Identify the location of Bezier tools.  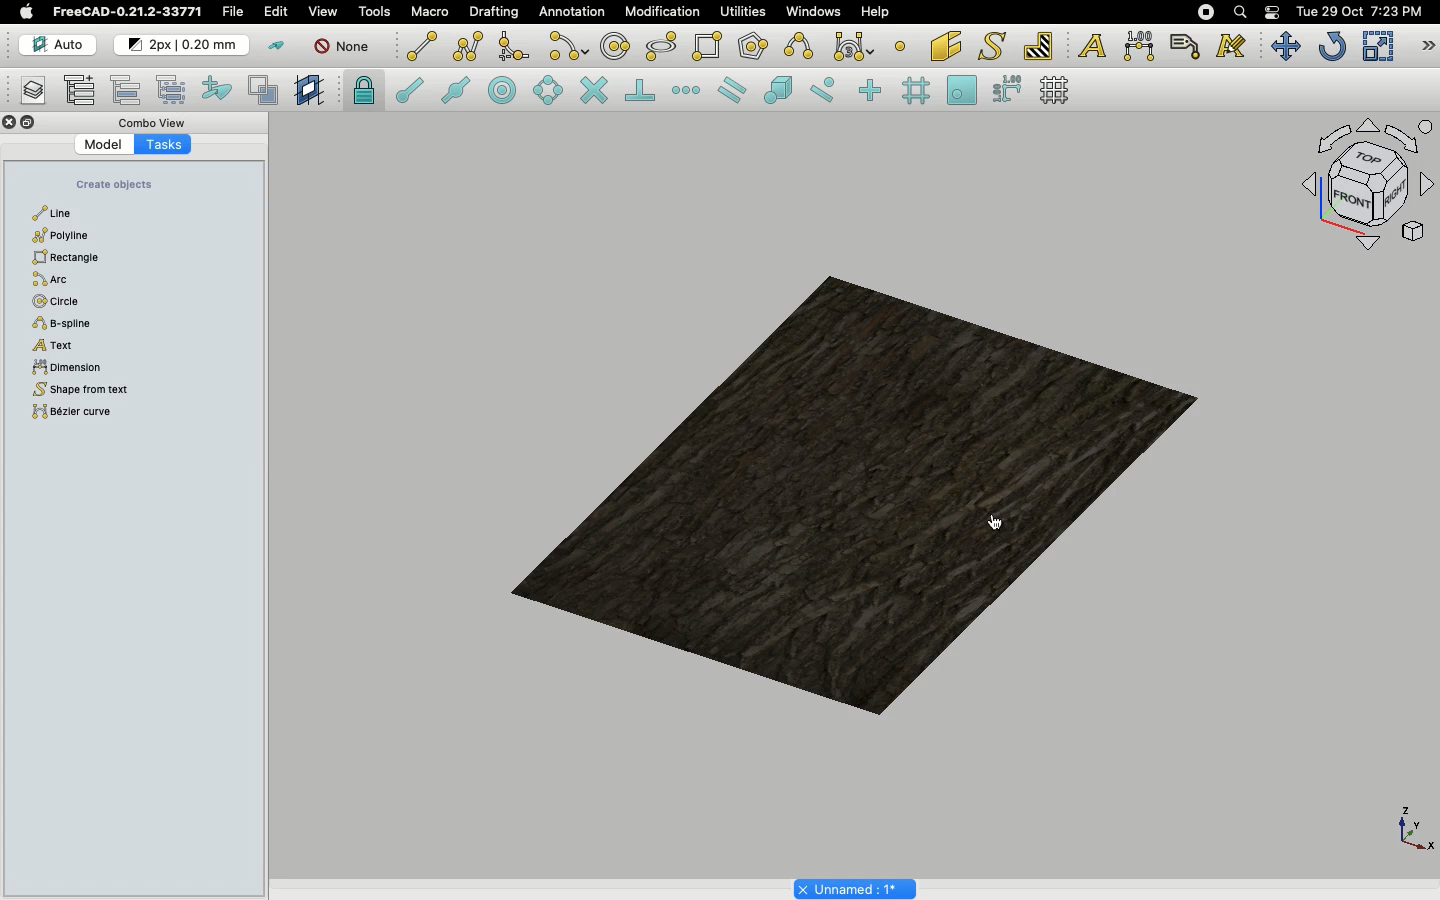
(856, 46).